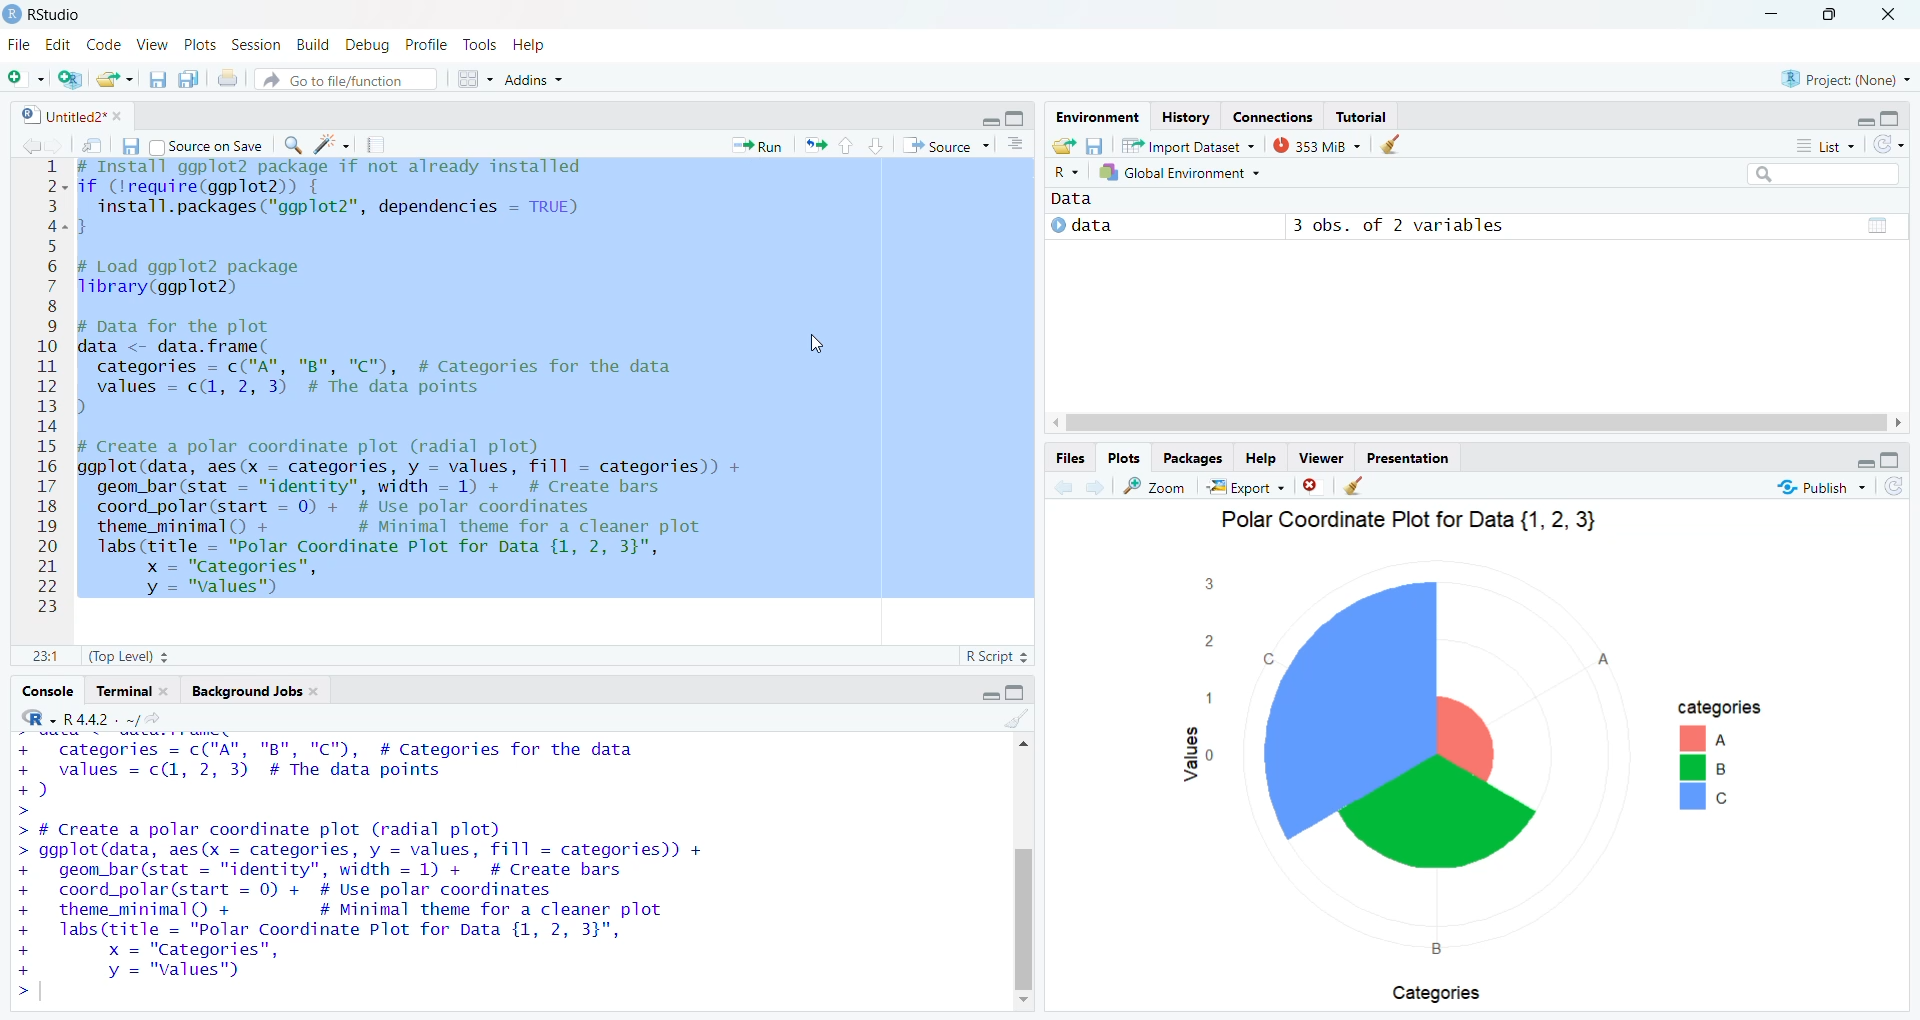 This screenshot has height=1020, width=1920. I want to click on 1234567891011121314151617181920212223, so click(43, 388).